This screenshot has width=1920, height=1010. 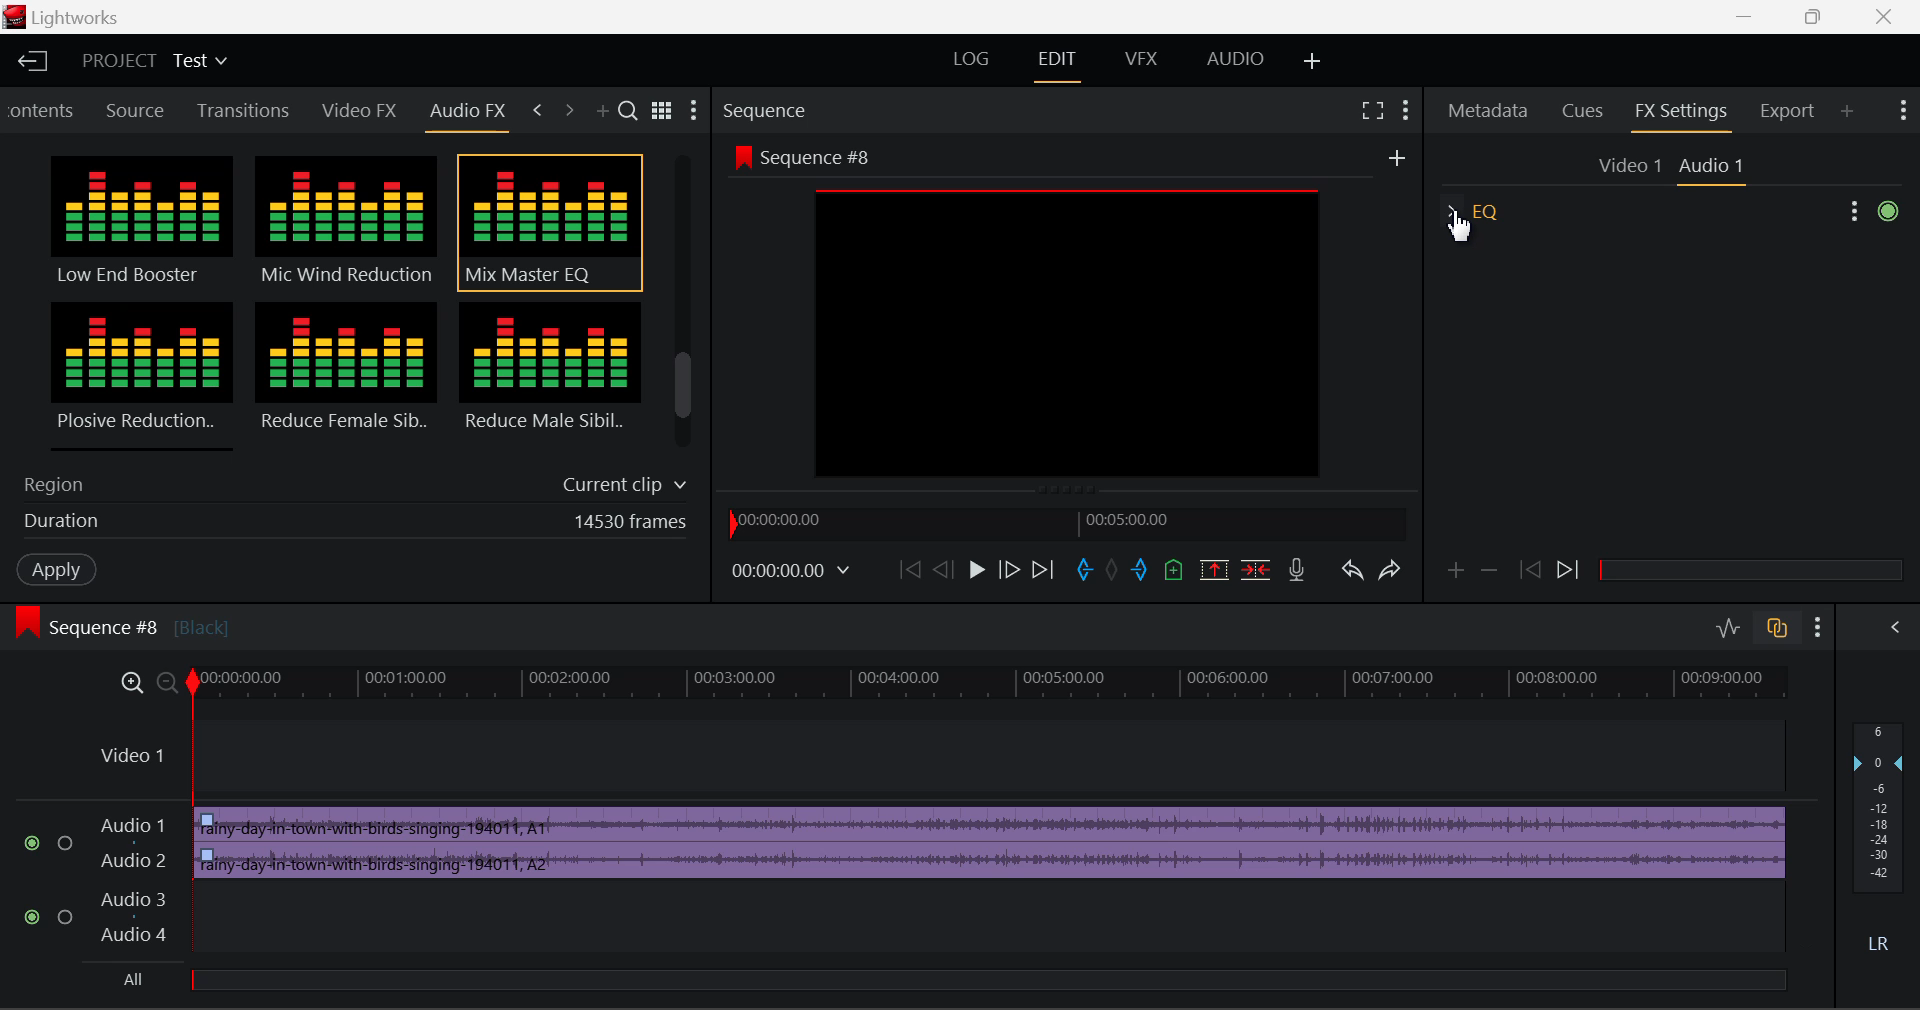 I want to click on Show Settings, so click(x=1901, y=107).